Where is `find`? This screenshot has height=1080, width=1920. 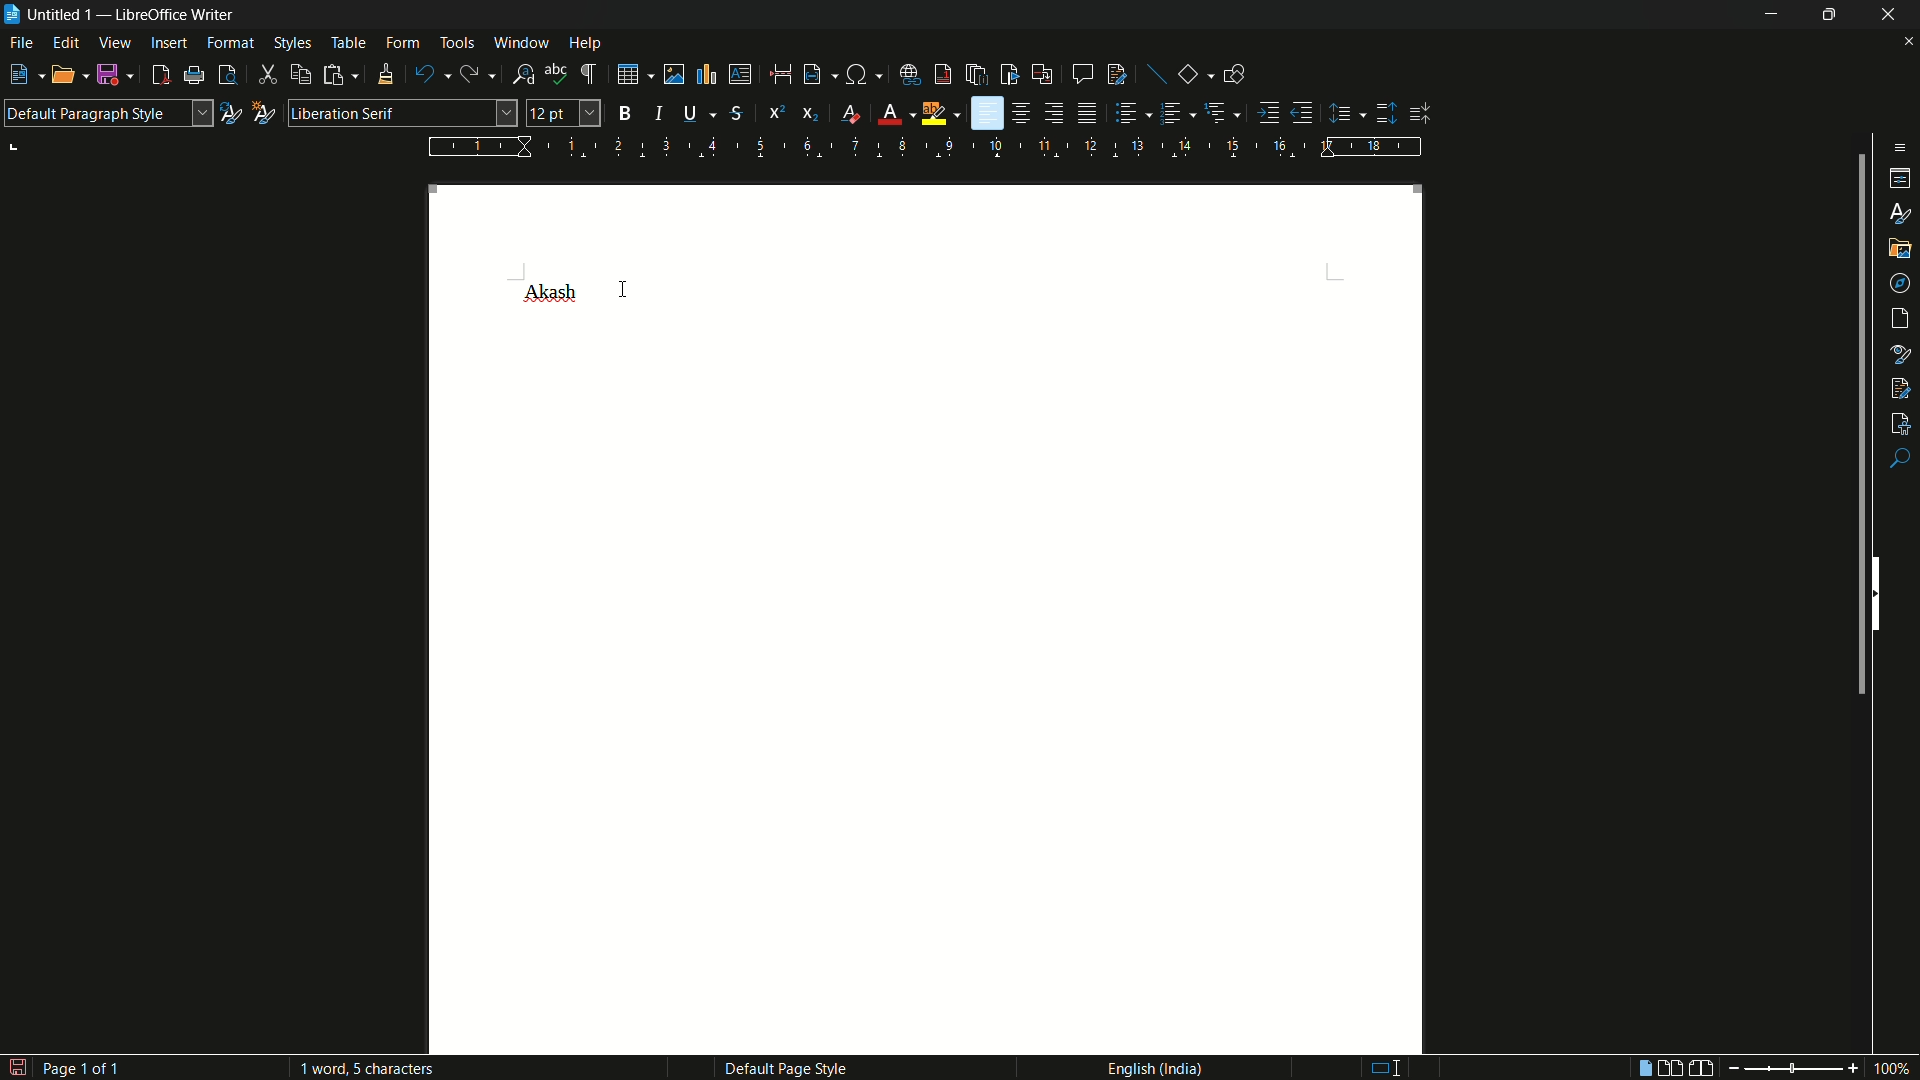
find is located at coordinates (1900, 460).